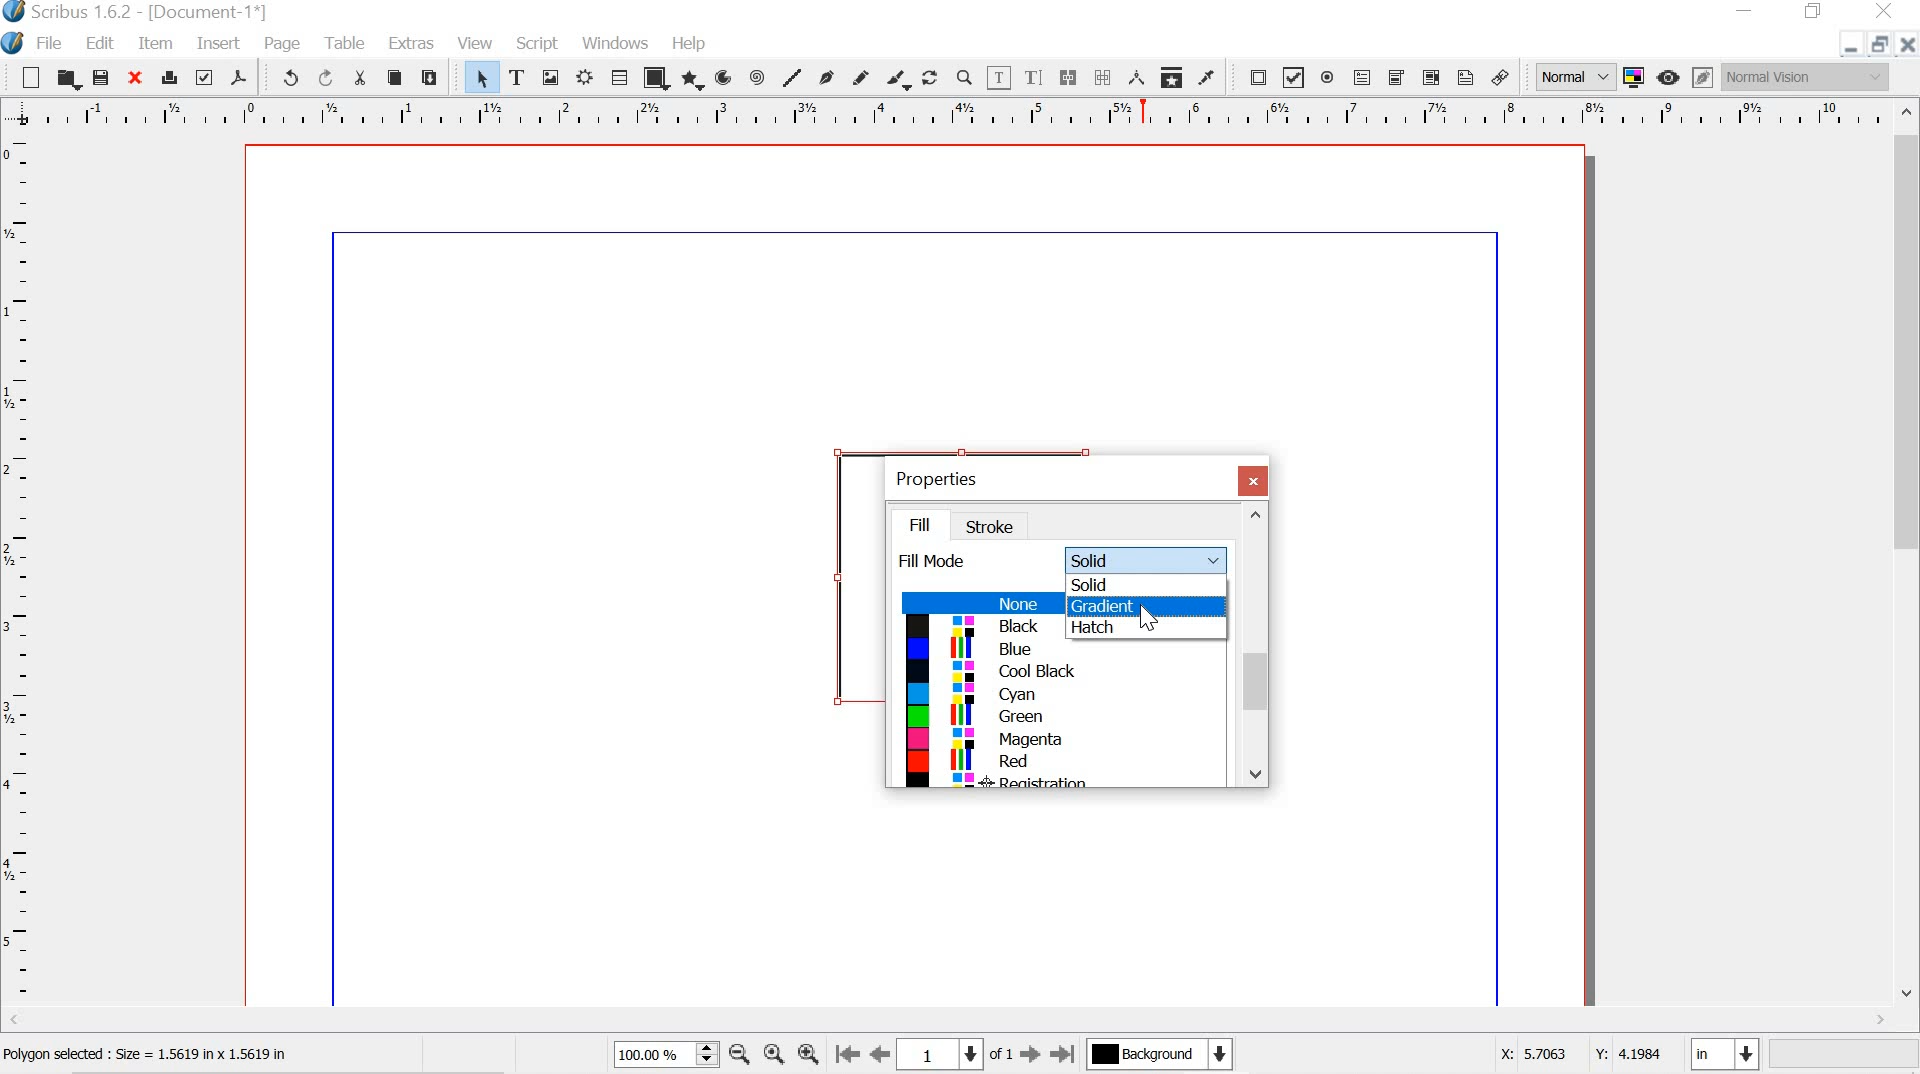  I want to click on zoom out, so click(739, 1053).